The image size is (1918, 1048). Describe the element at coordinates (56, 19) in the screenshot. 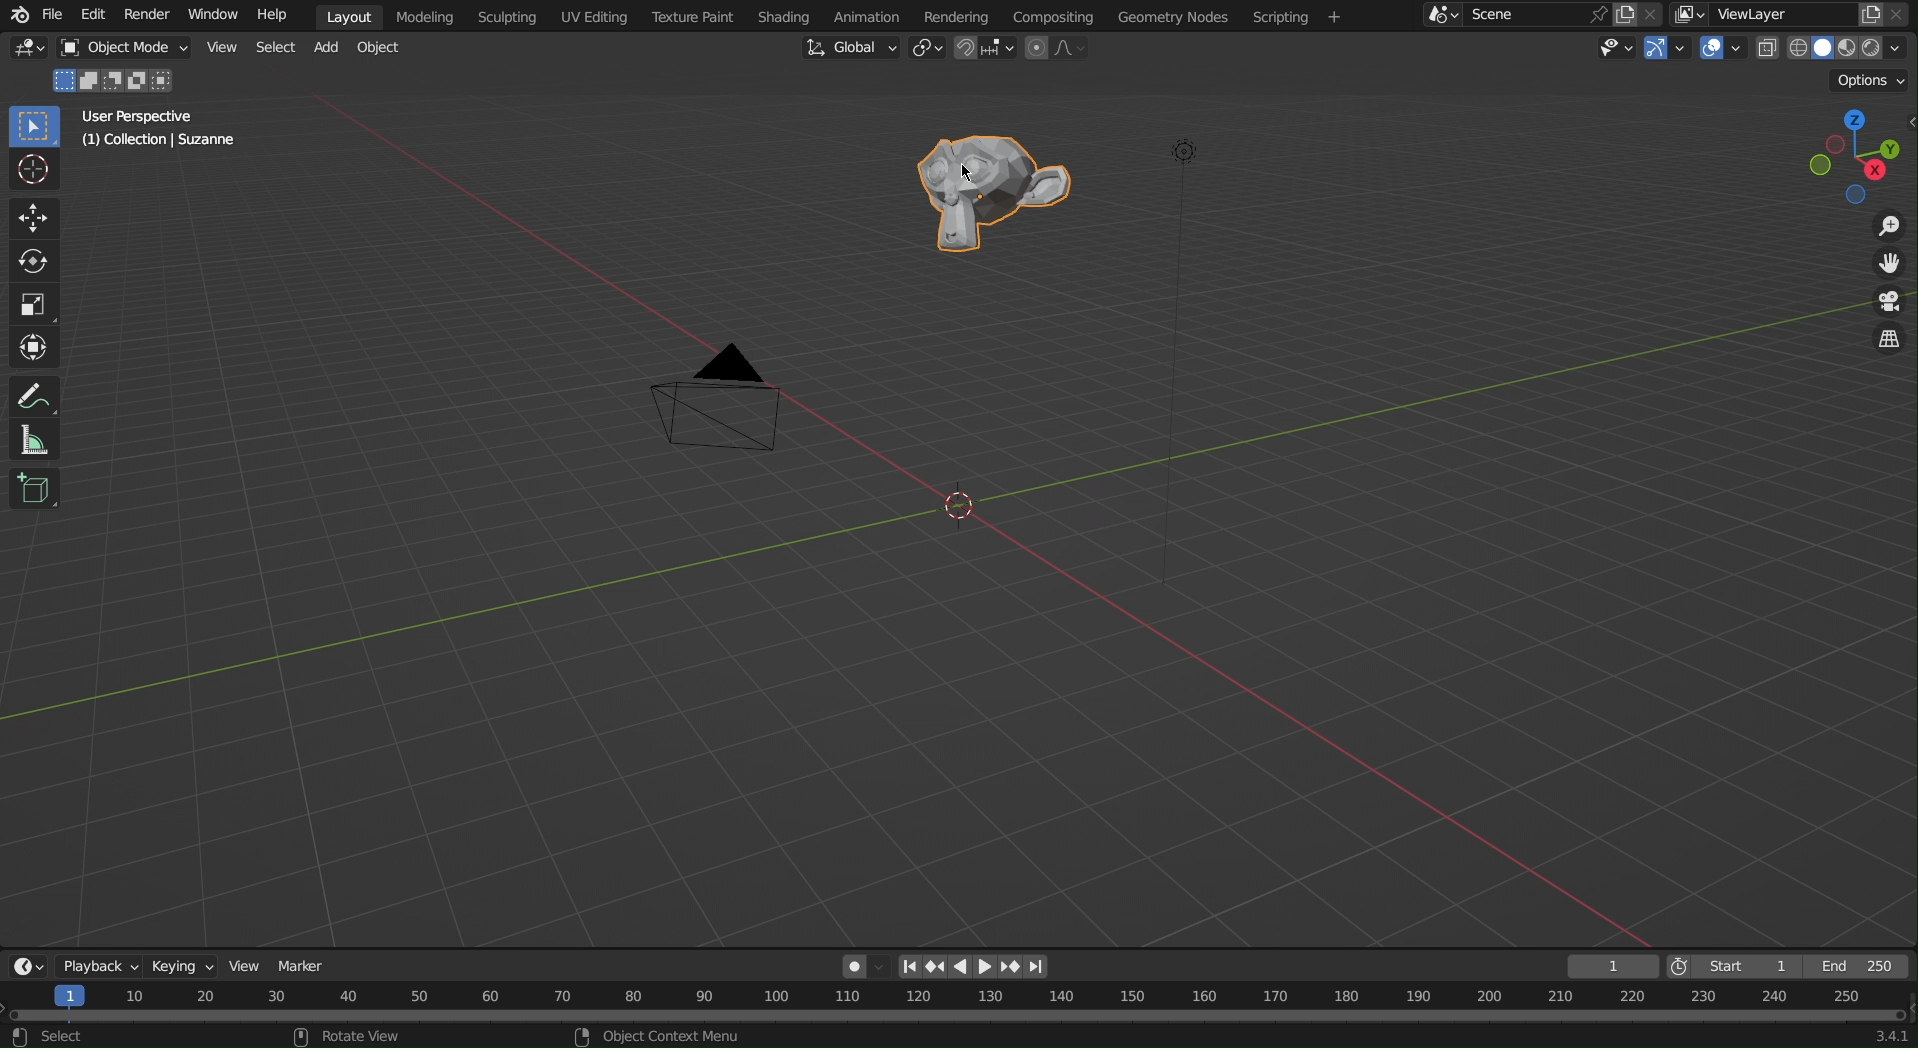

I see `File ` at that location.